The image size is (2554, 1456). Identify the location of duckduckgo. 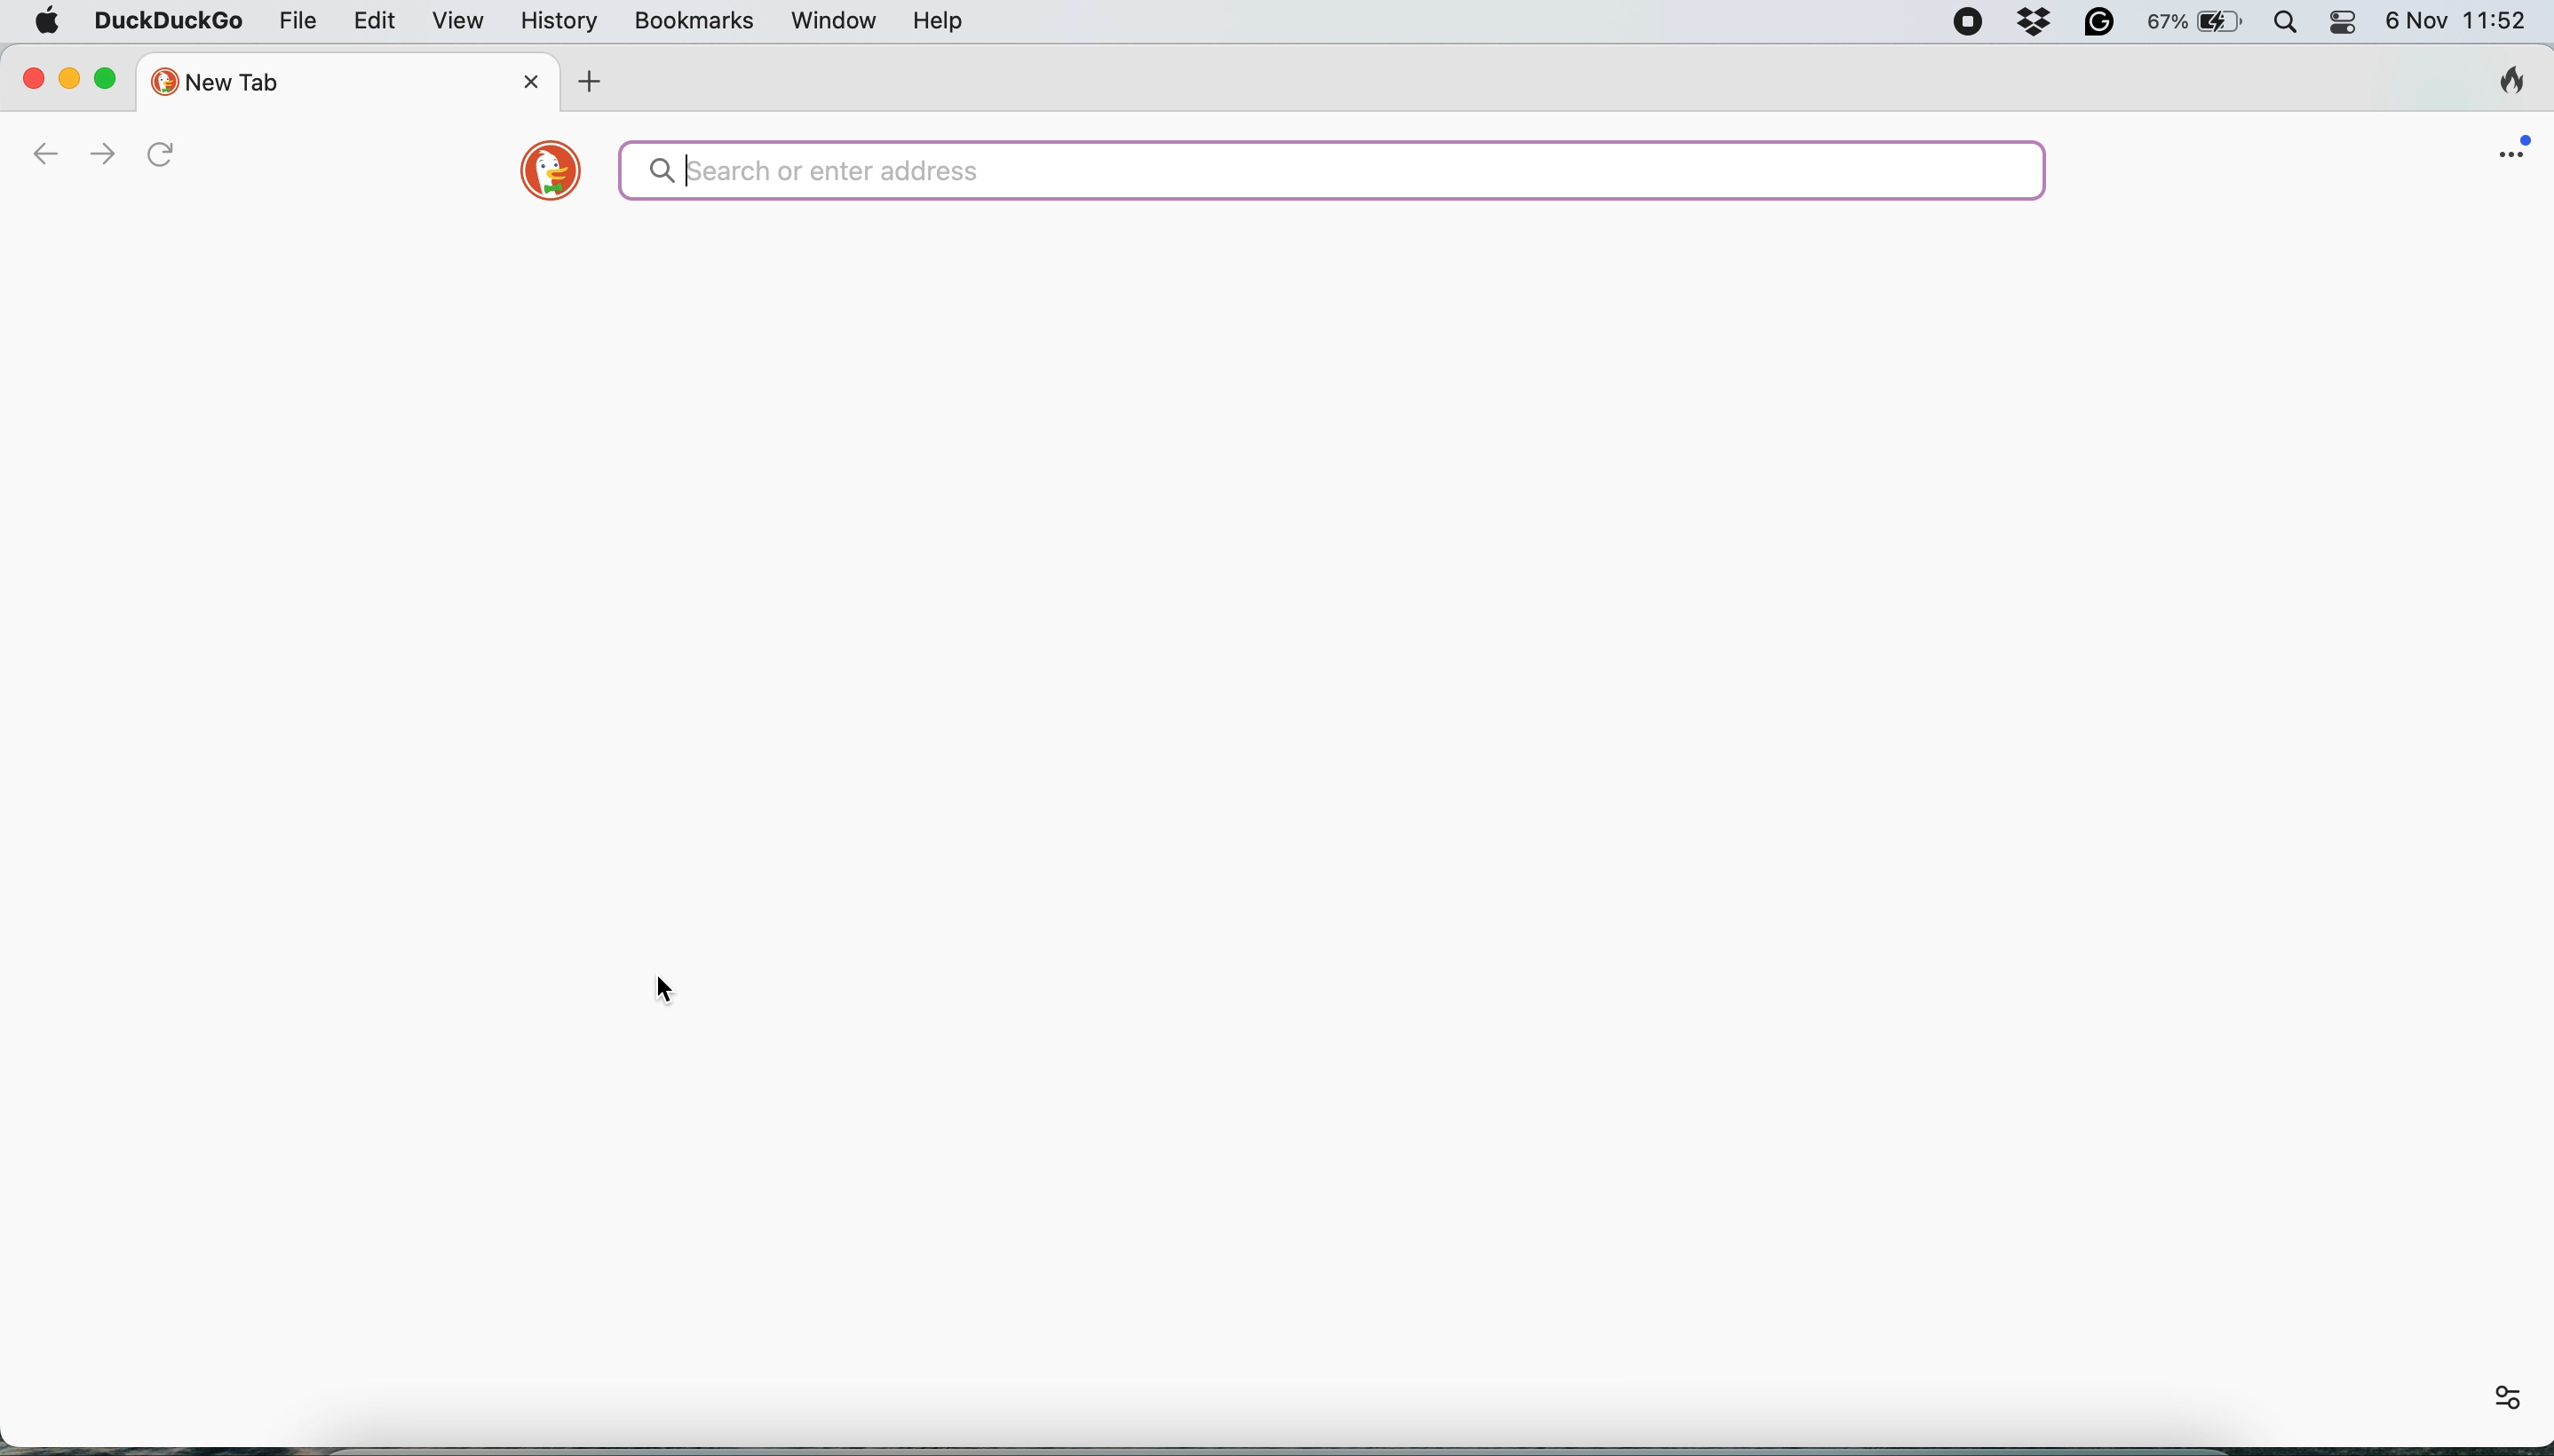
(170, 18).